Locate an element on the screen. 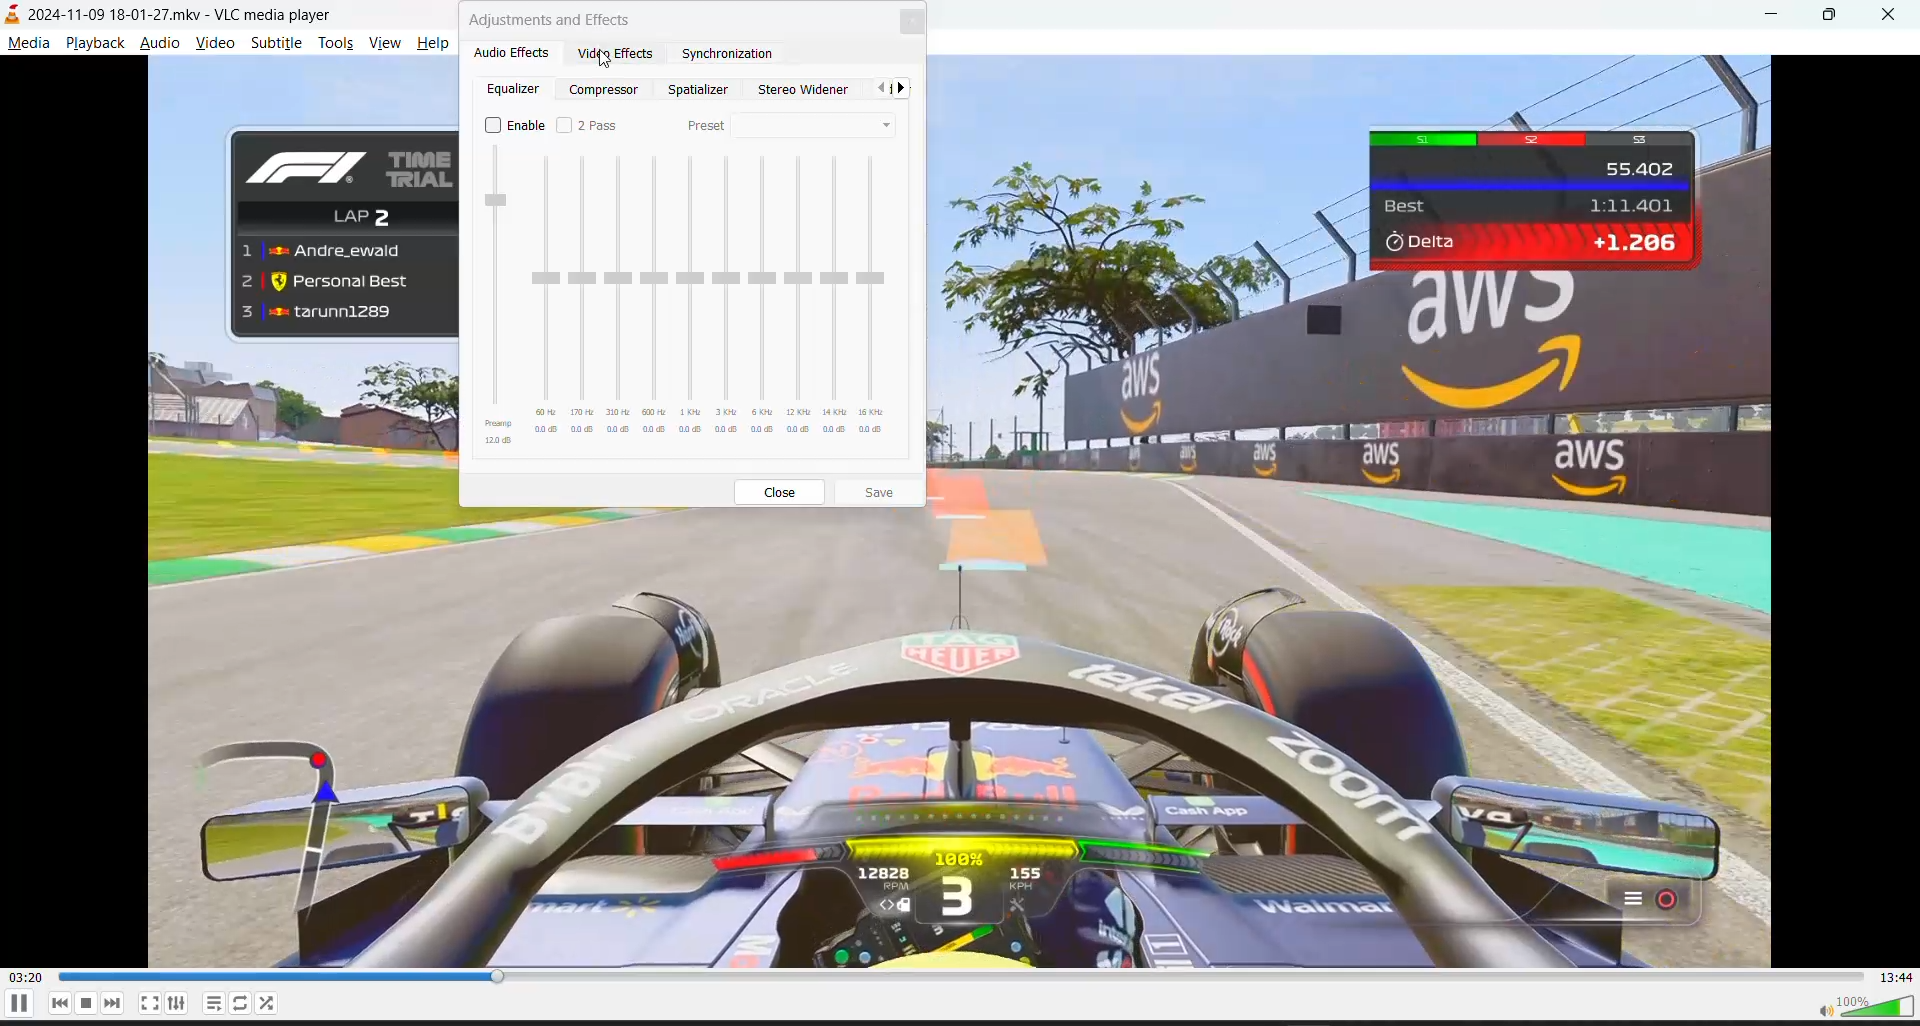 The image size is (1920, 1026). playback is located at coordinates (93, 42).